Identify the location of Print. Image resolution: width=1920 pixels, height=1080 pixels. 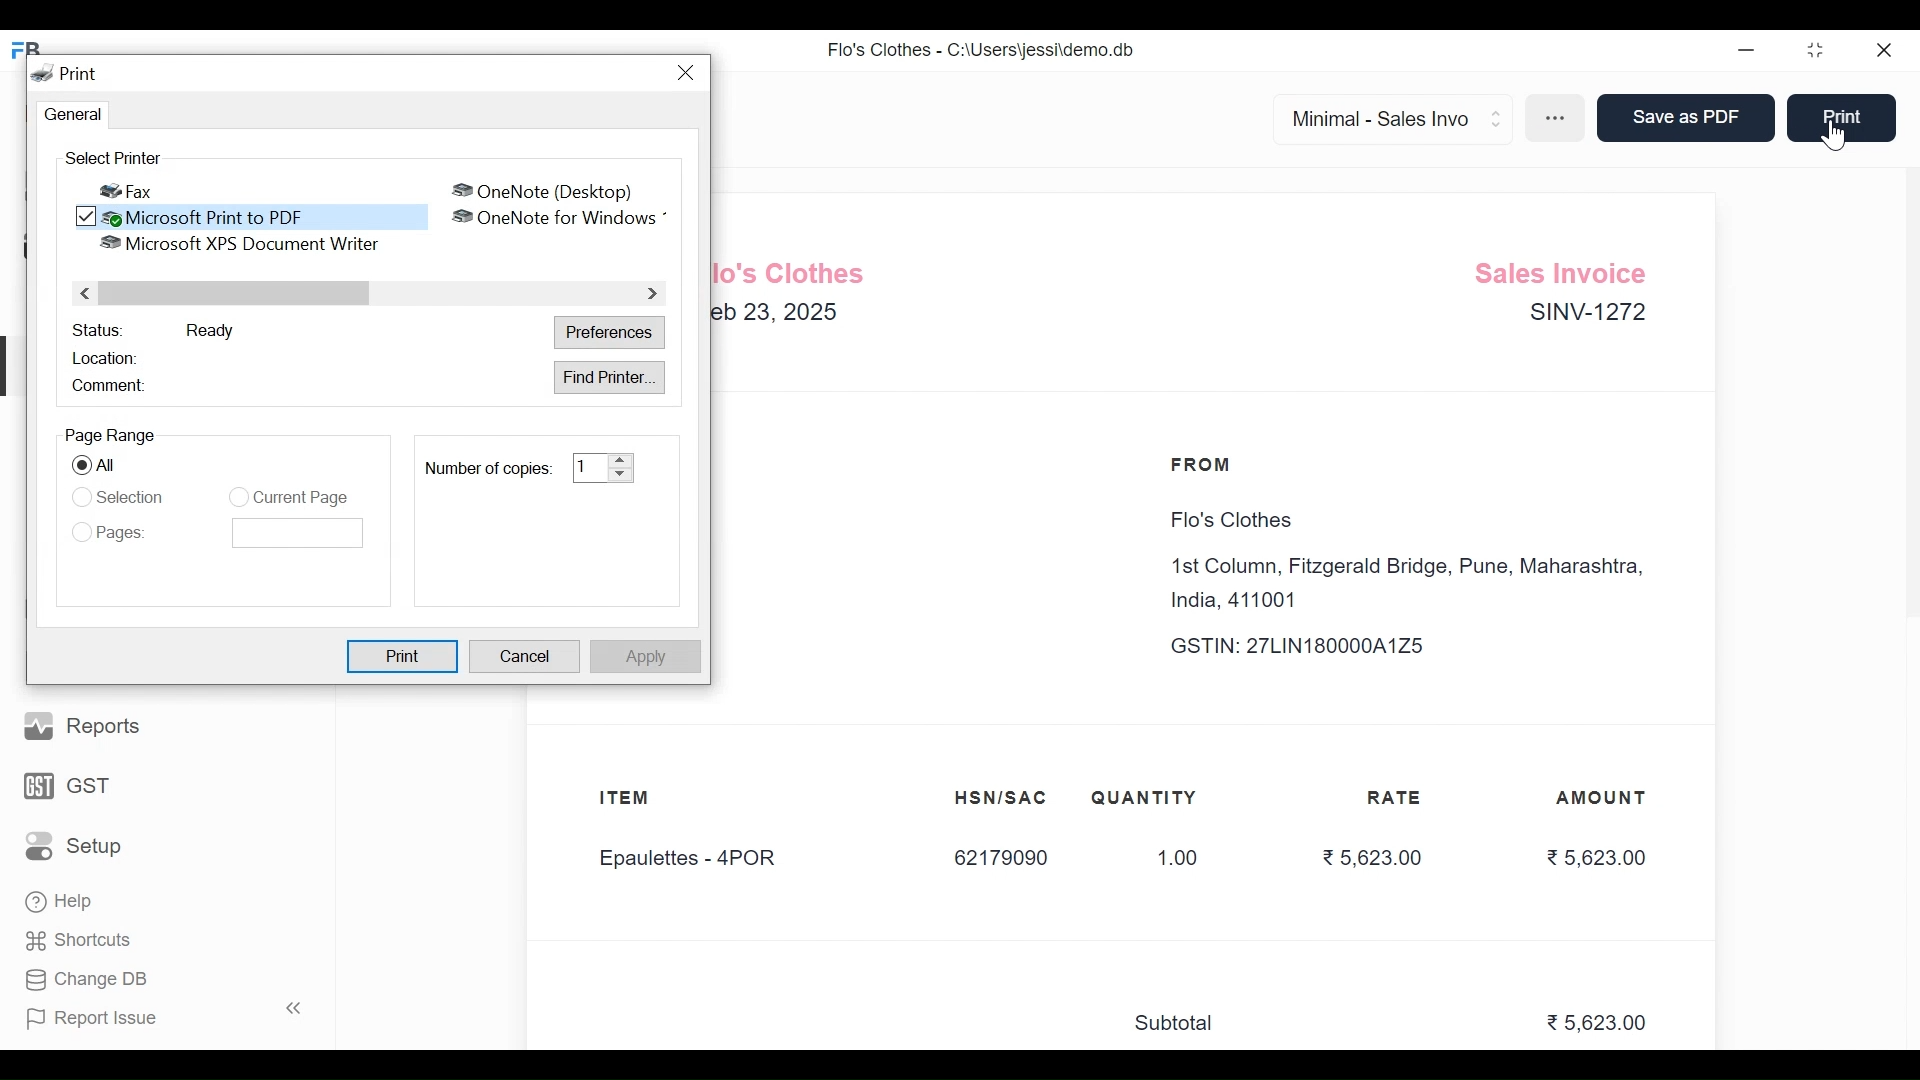
(405, 656).